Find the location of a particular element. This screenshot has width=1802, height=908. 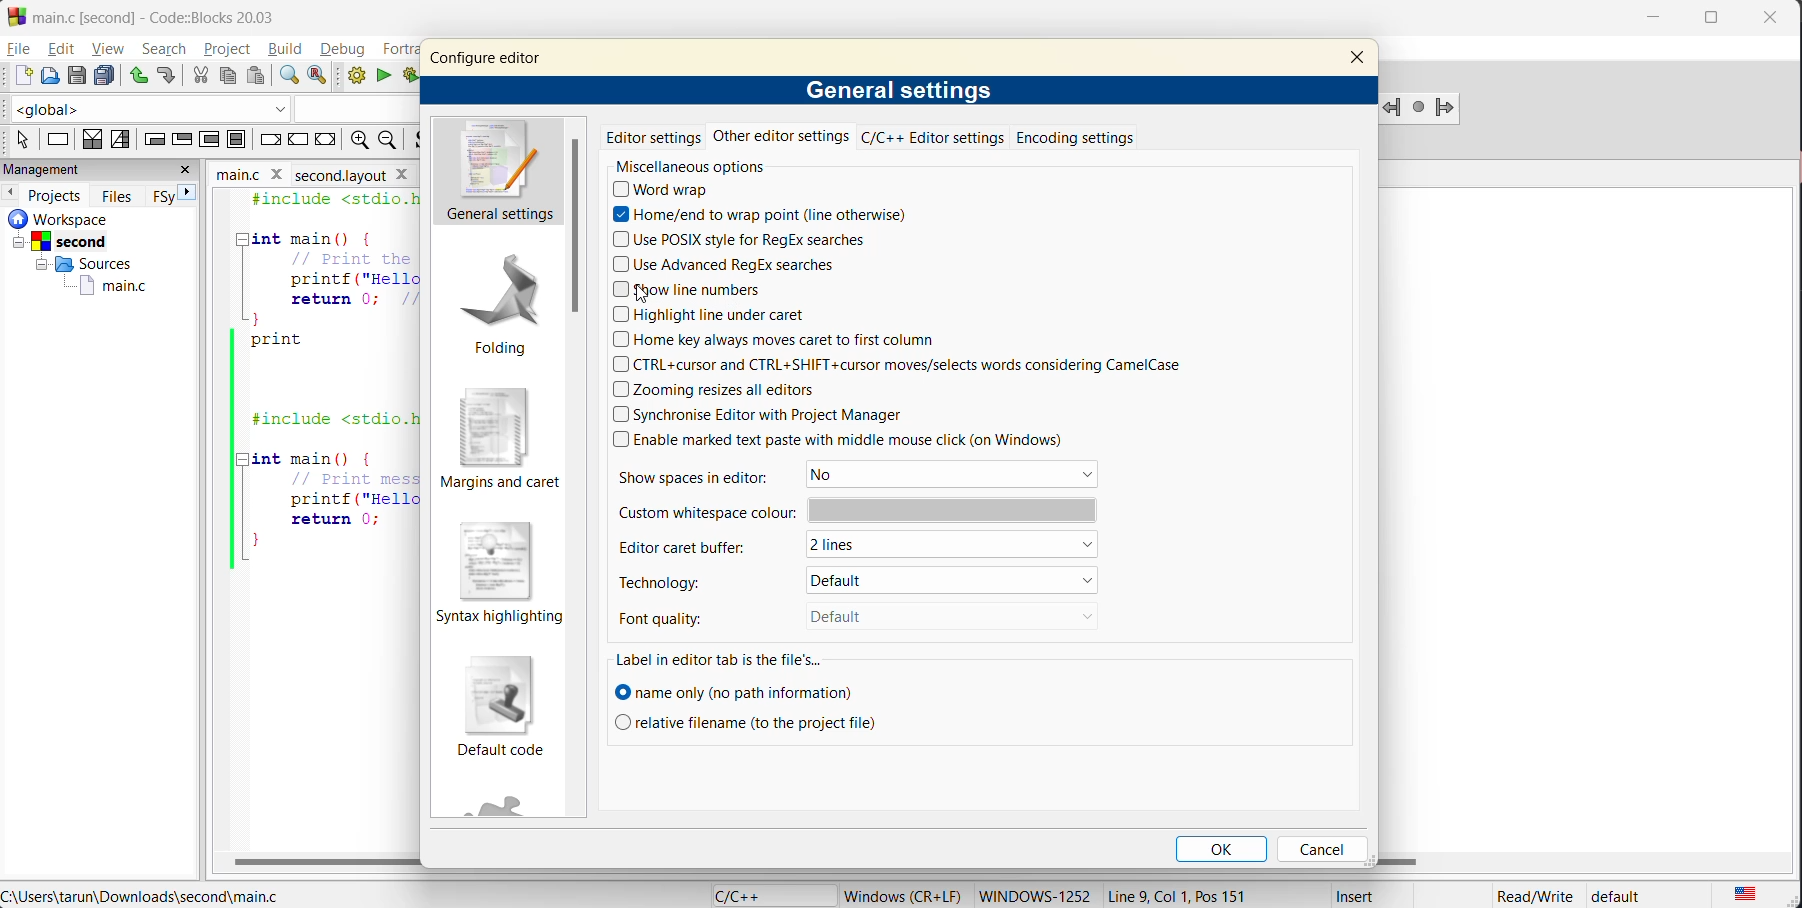

decision is located at coordinates (92, 140).